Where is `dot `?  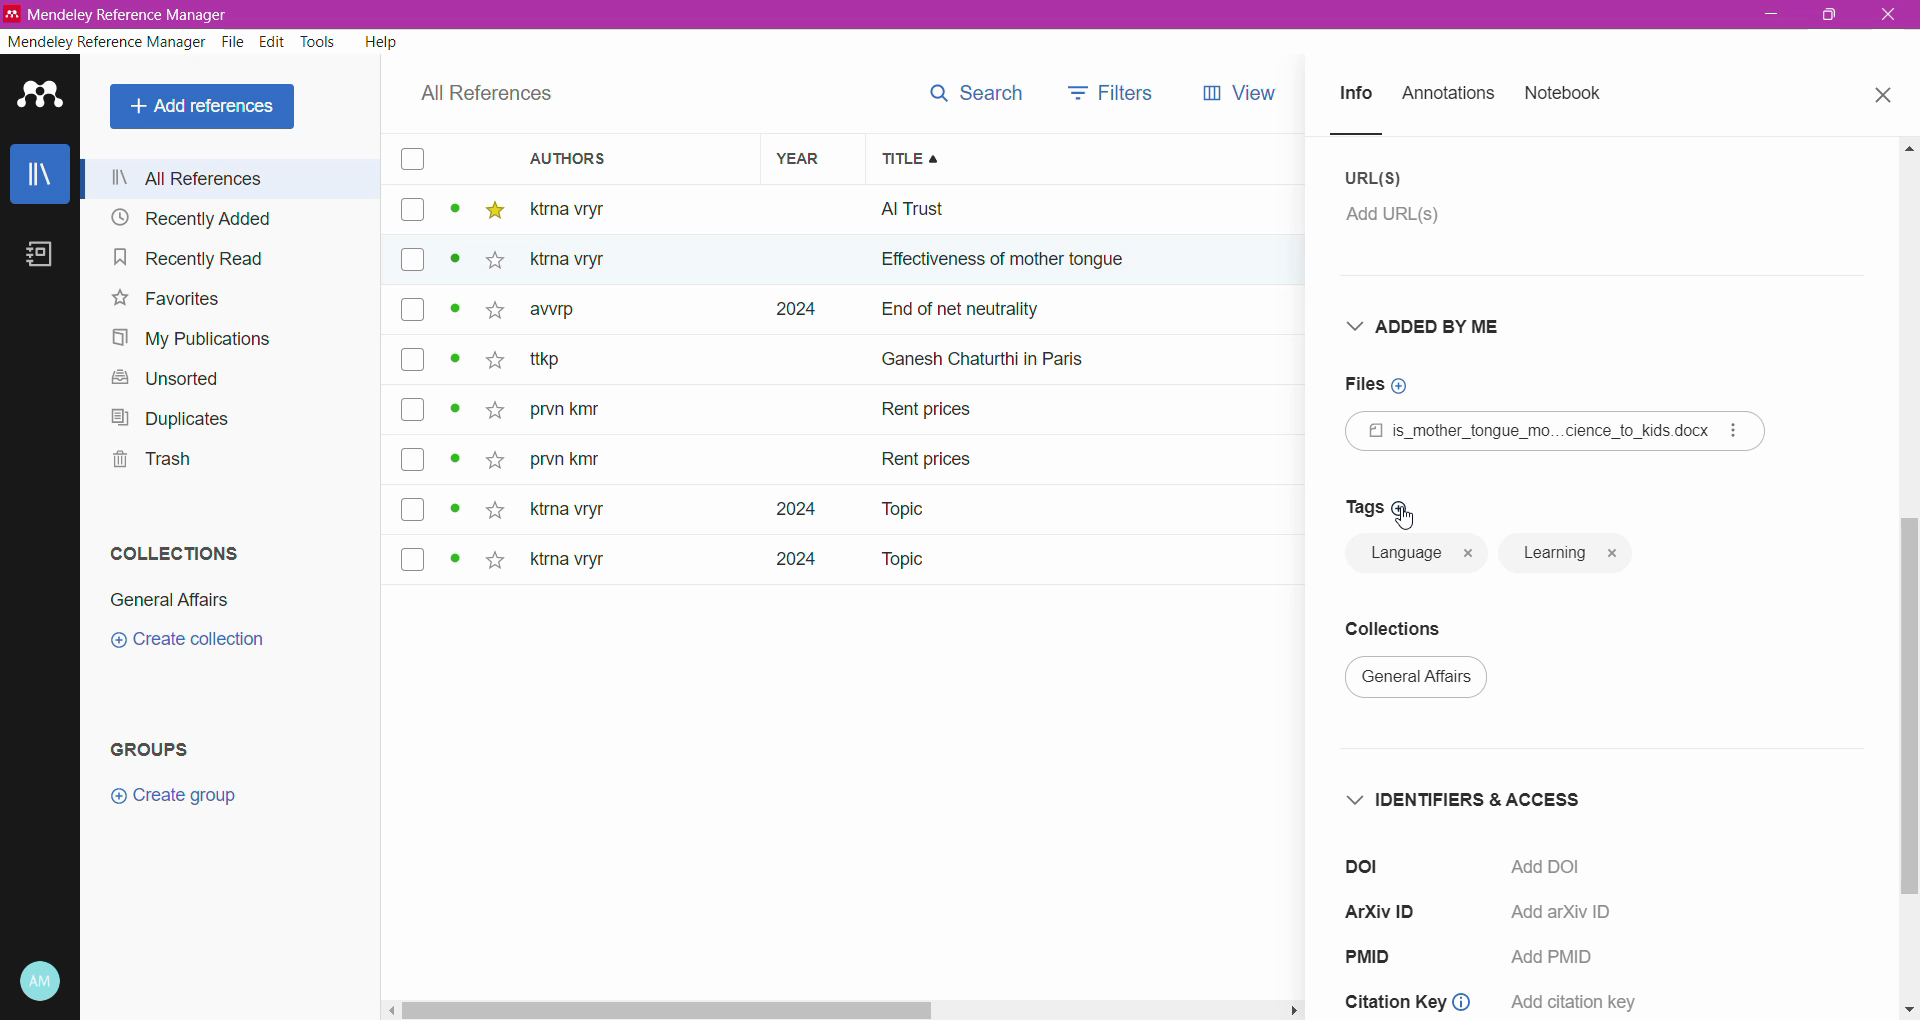
dot  is located at coordinates (453, 414).